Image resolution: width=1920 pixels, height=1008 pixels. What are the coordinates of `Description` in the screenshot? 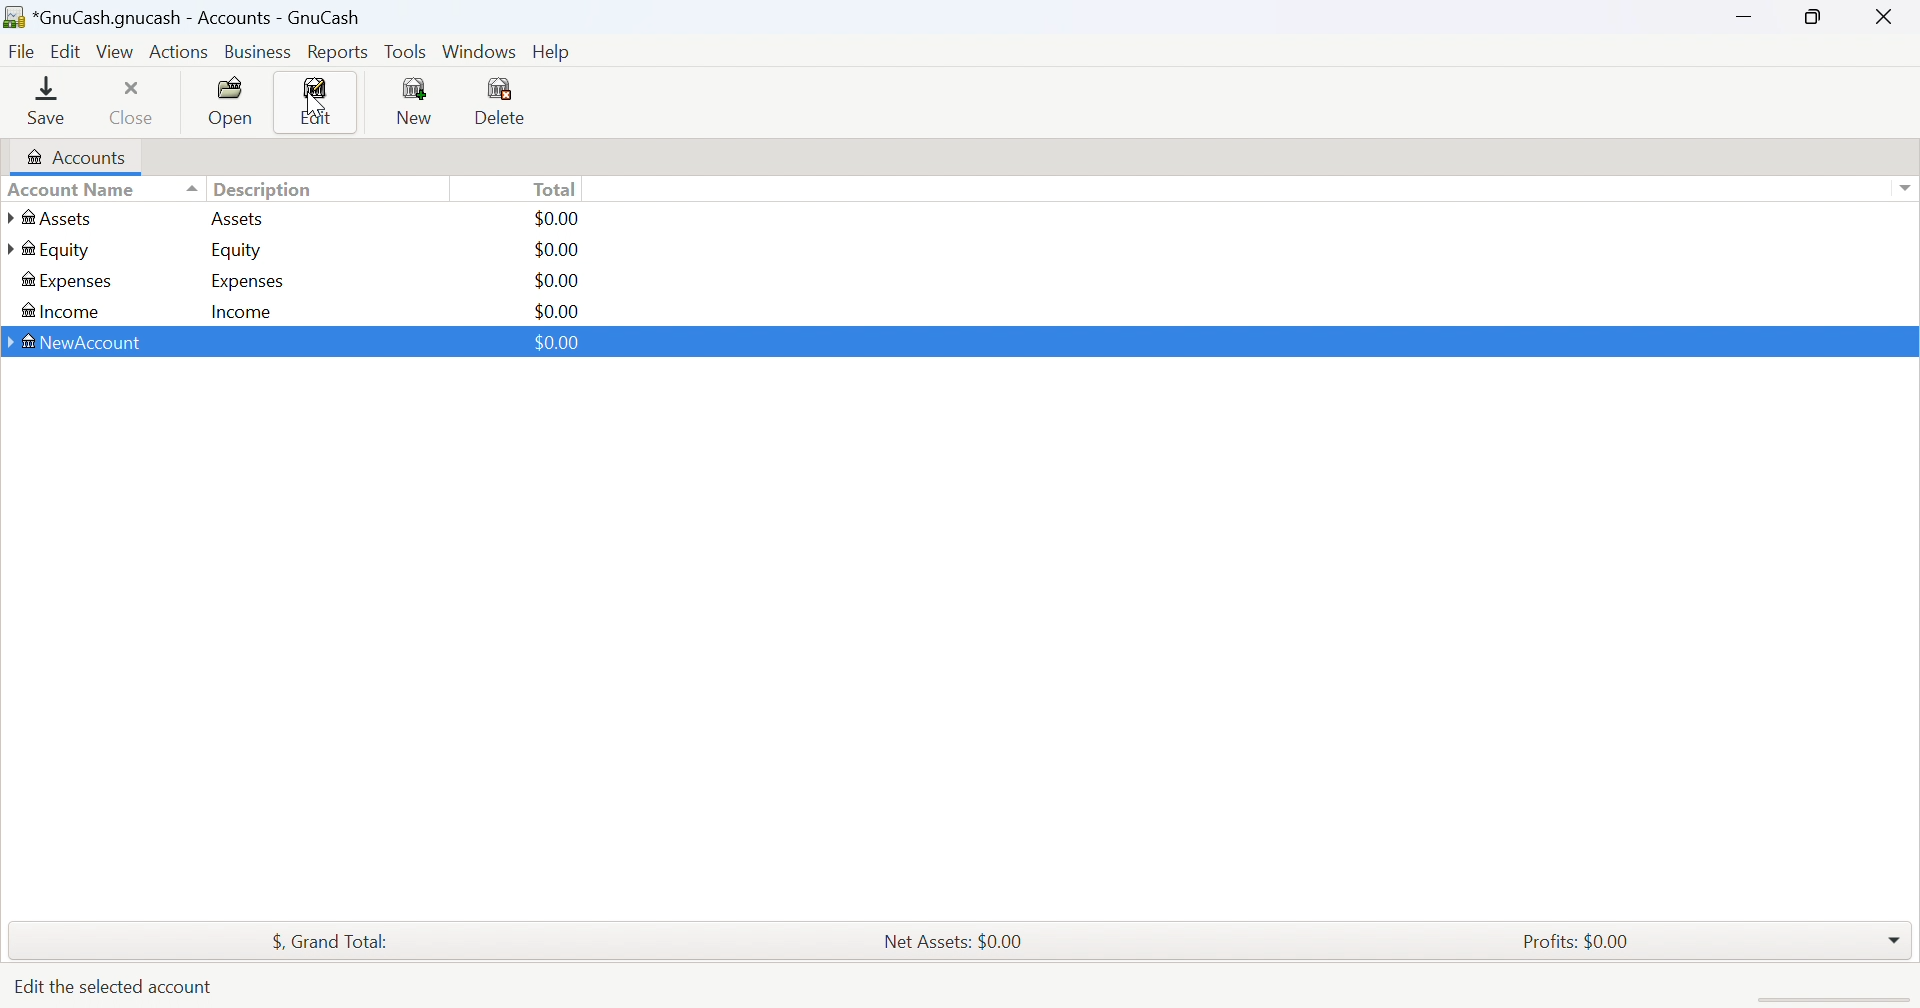 It's located at (264, 190).